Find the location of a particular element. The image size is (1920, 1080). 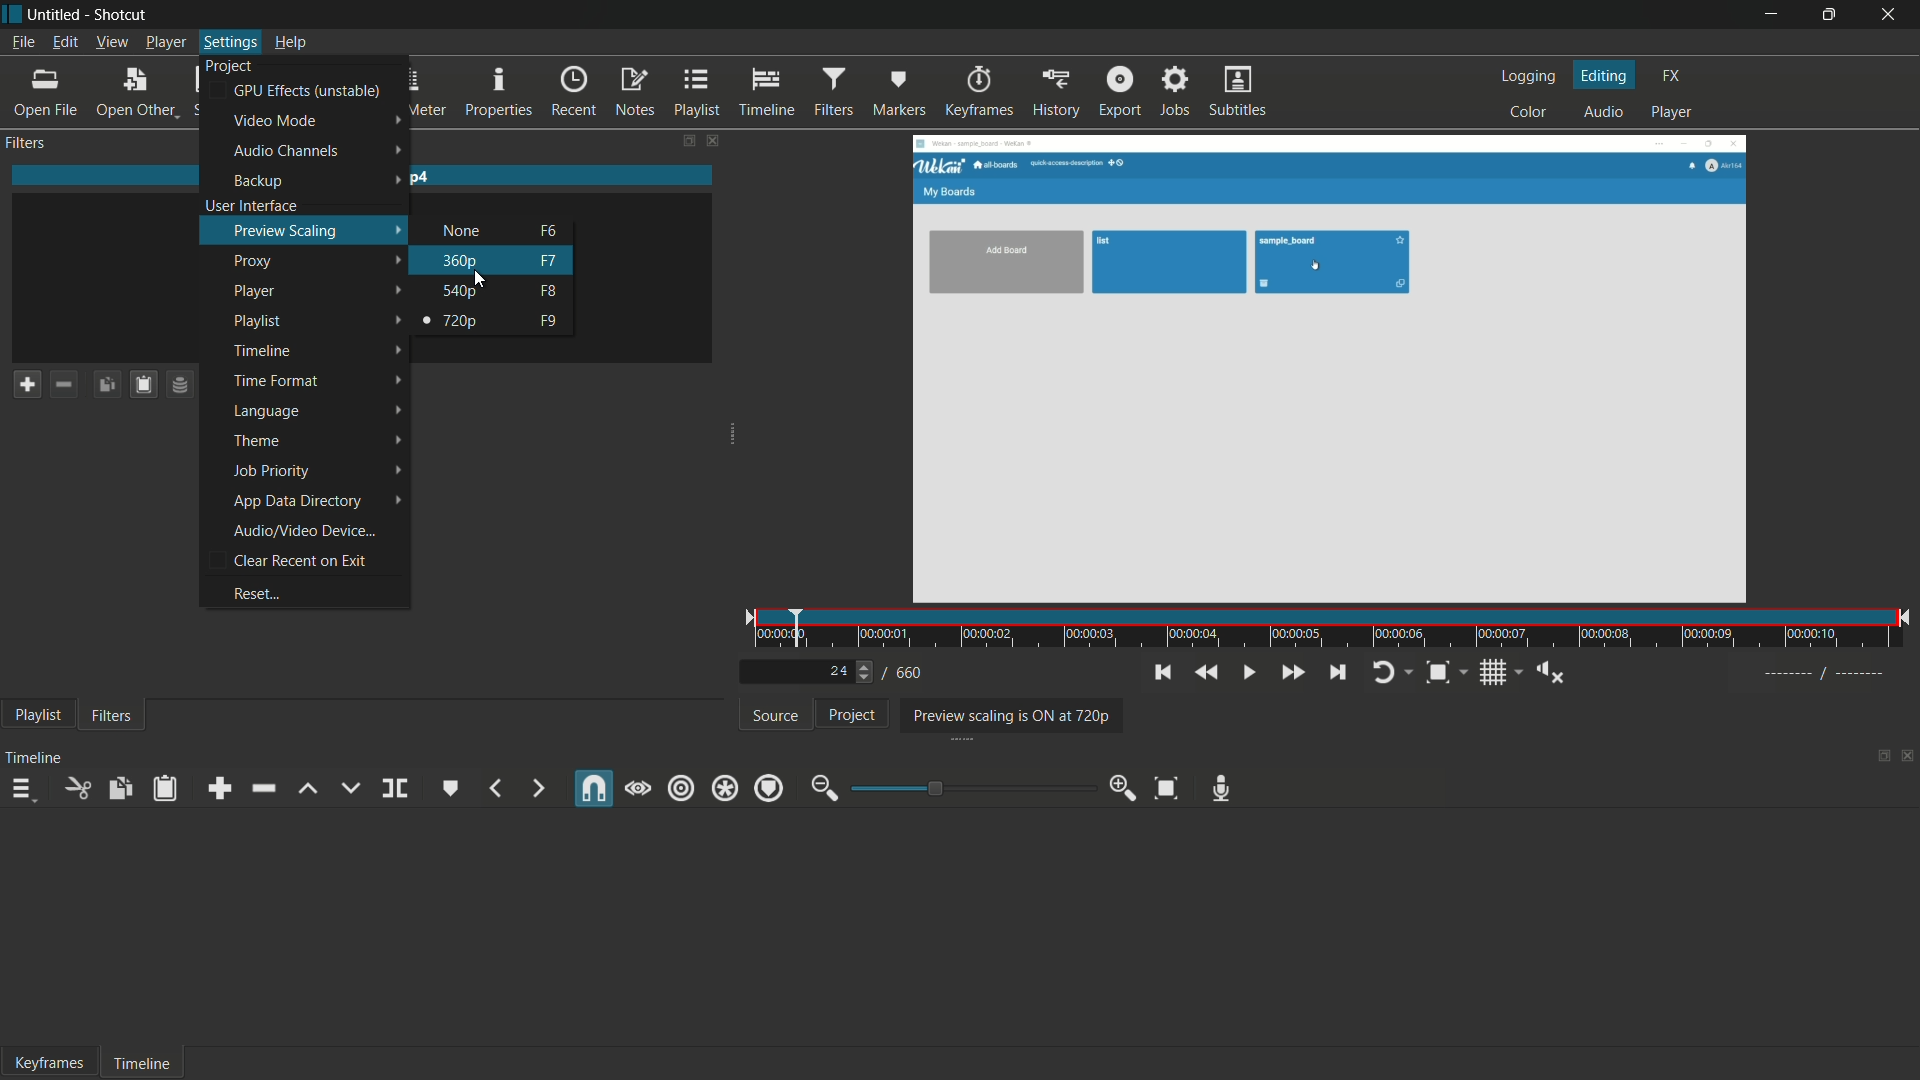

change layout is located at coordinates (681, 140).